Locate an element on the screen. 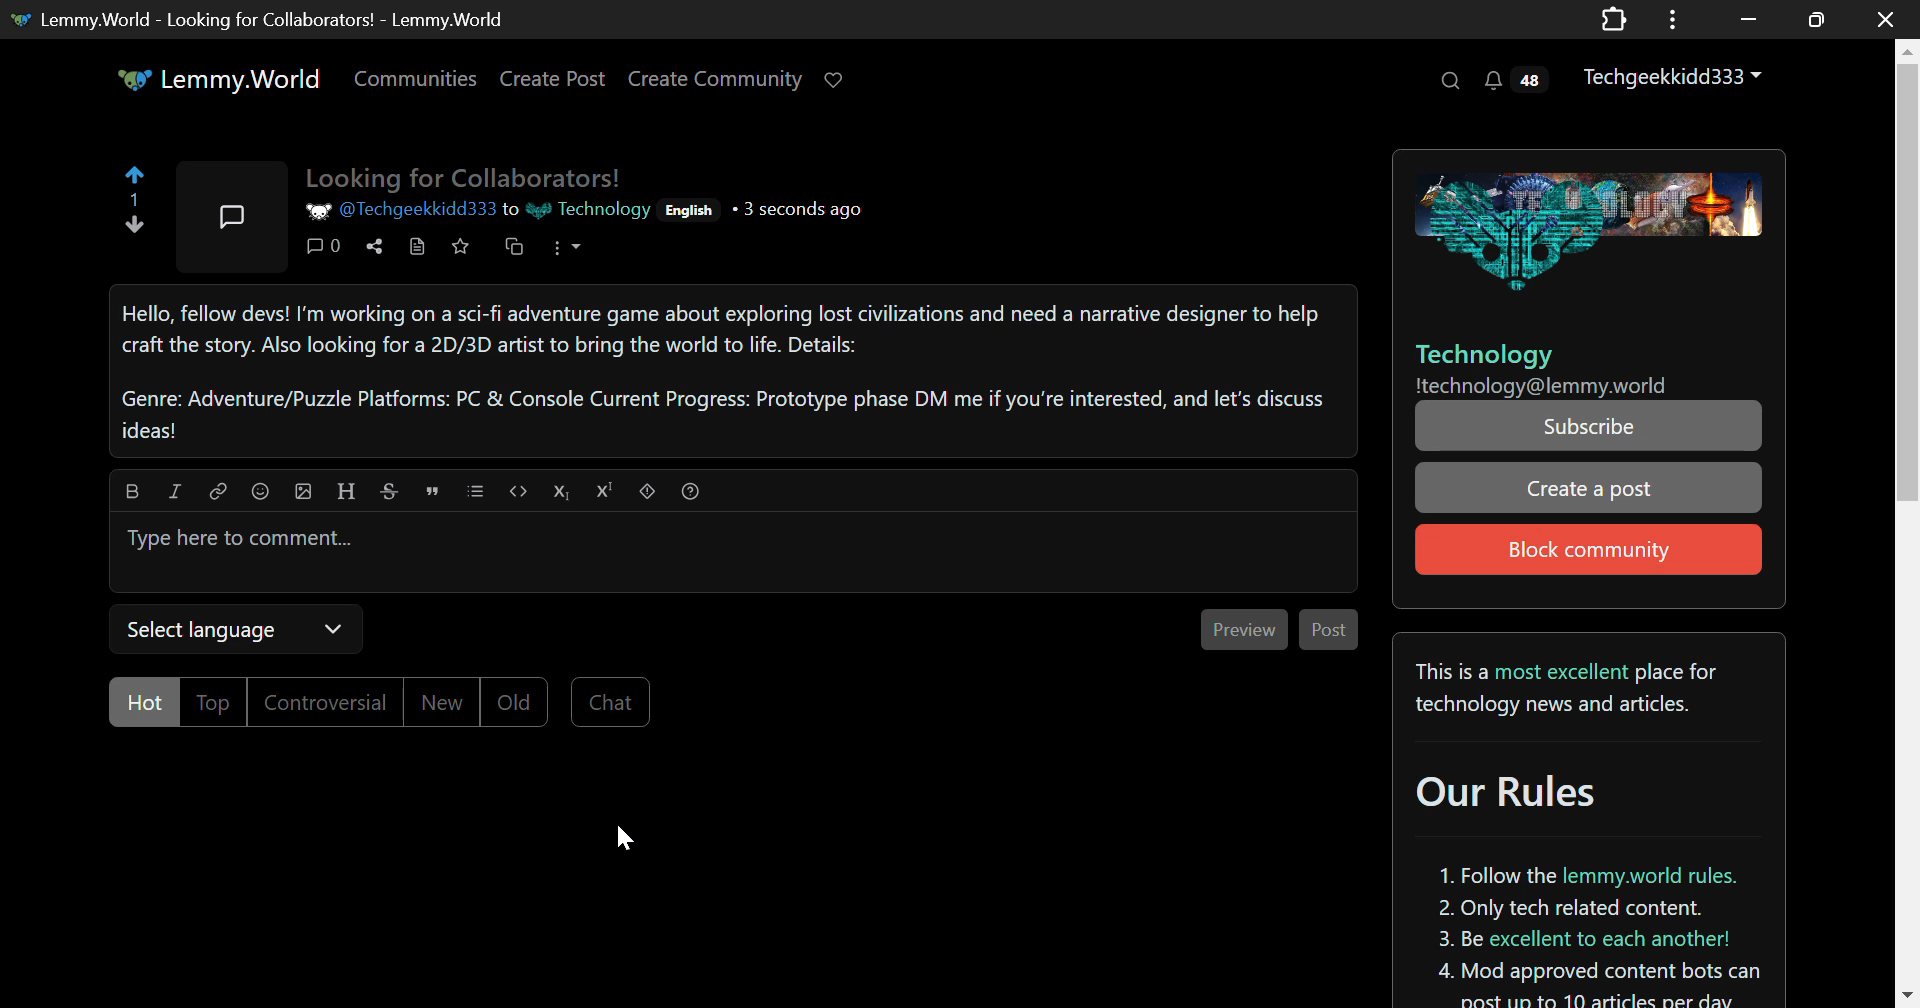 This screenshot has height=1008, width=1920. emoji is located at coordinates (258, 490).